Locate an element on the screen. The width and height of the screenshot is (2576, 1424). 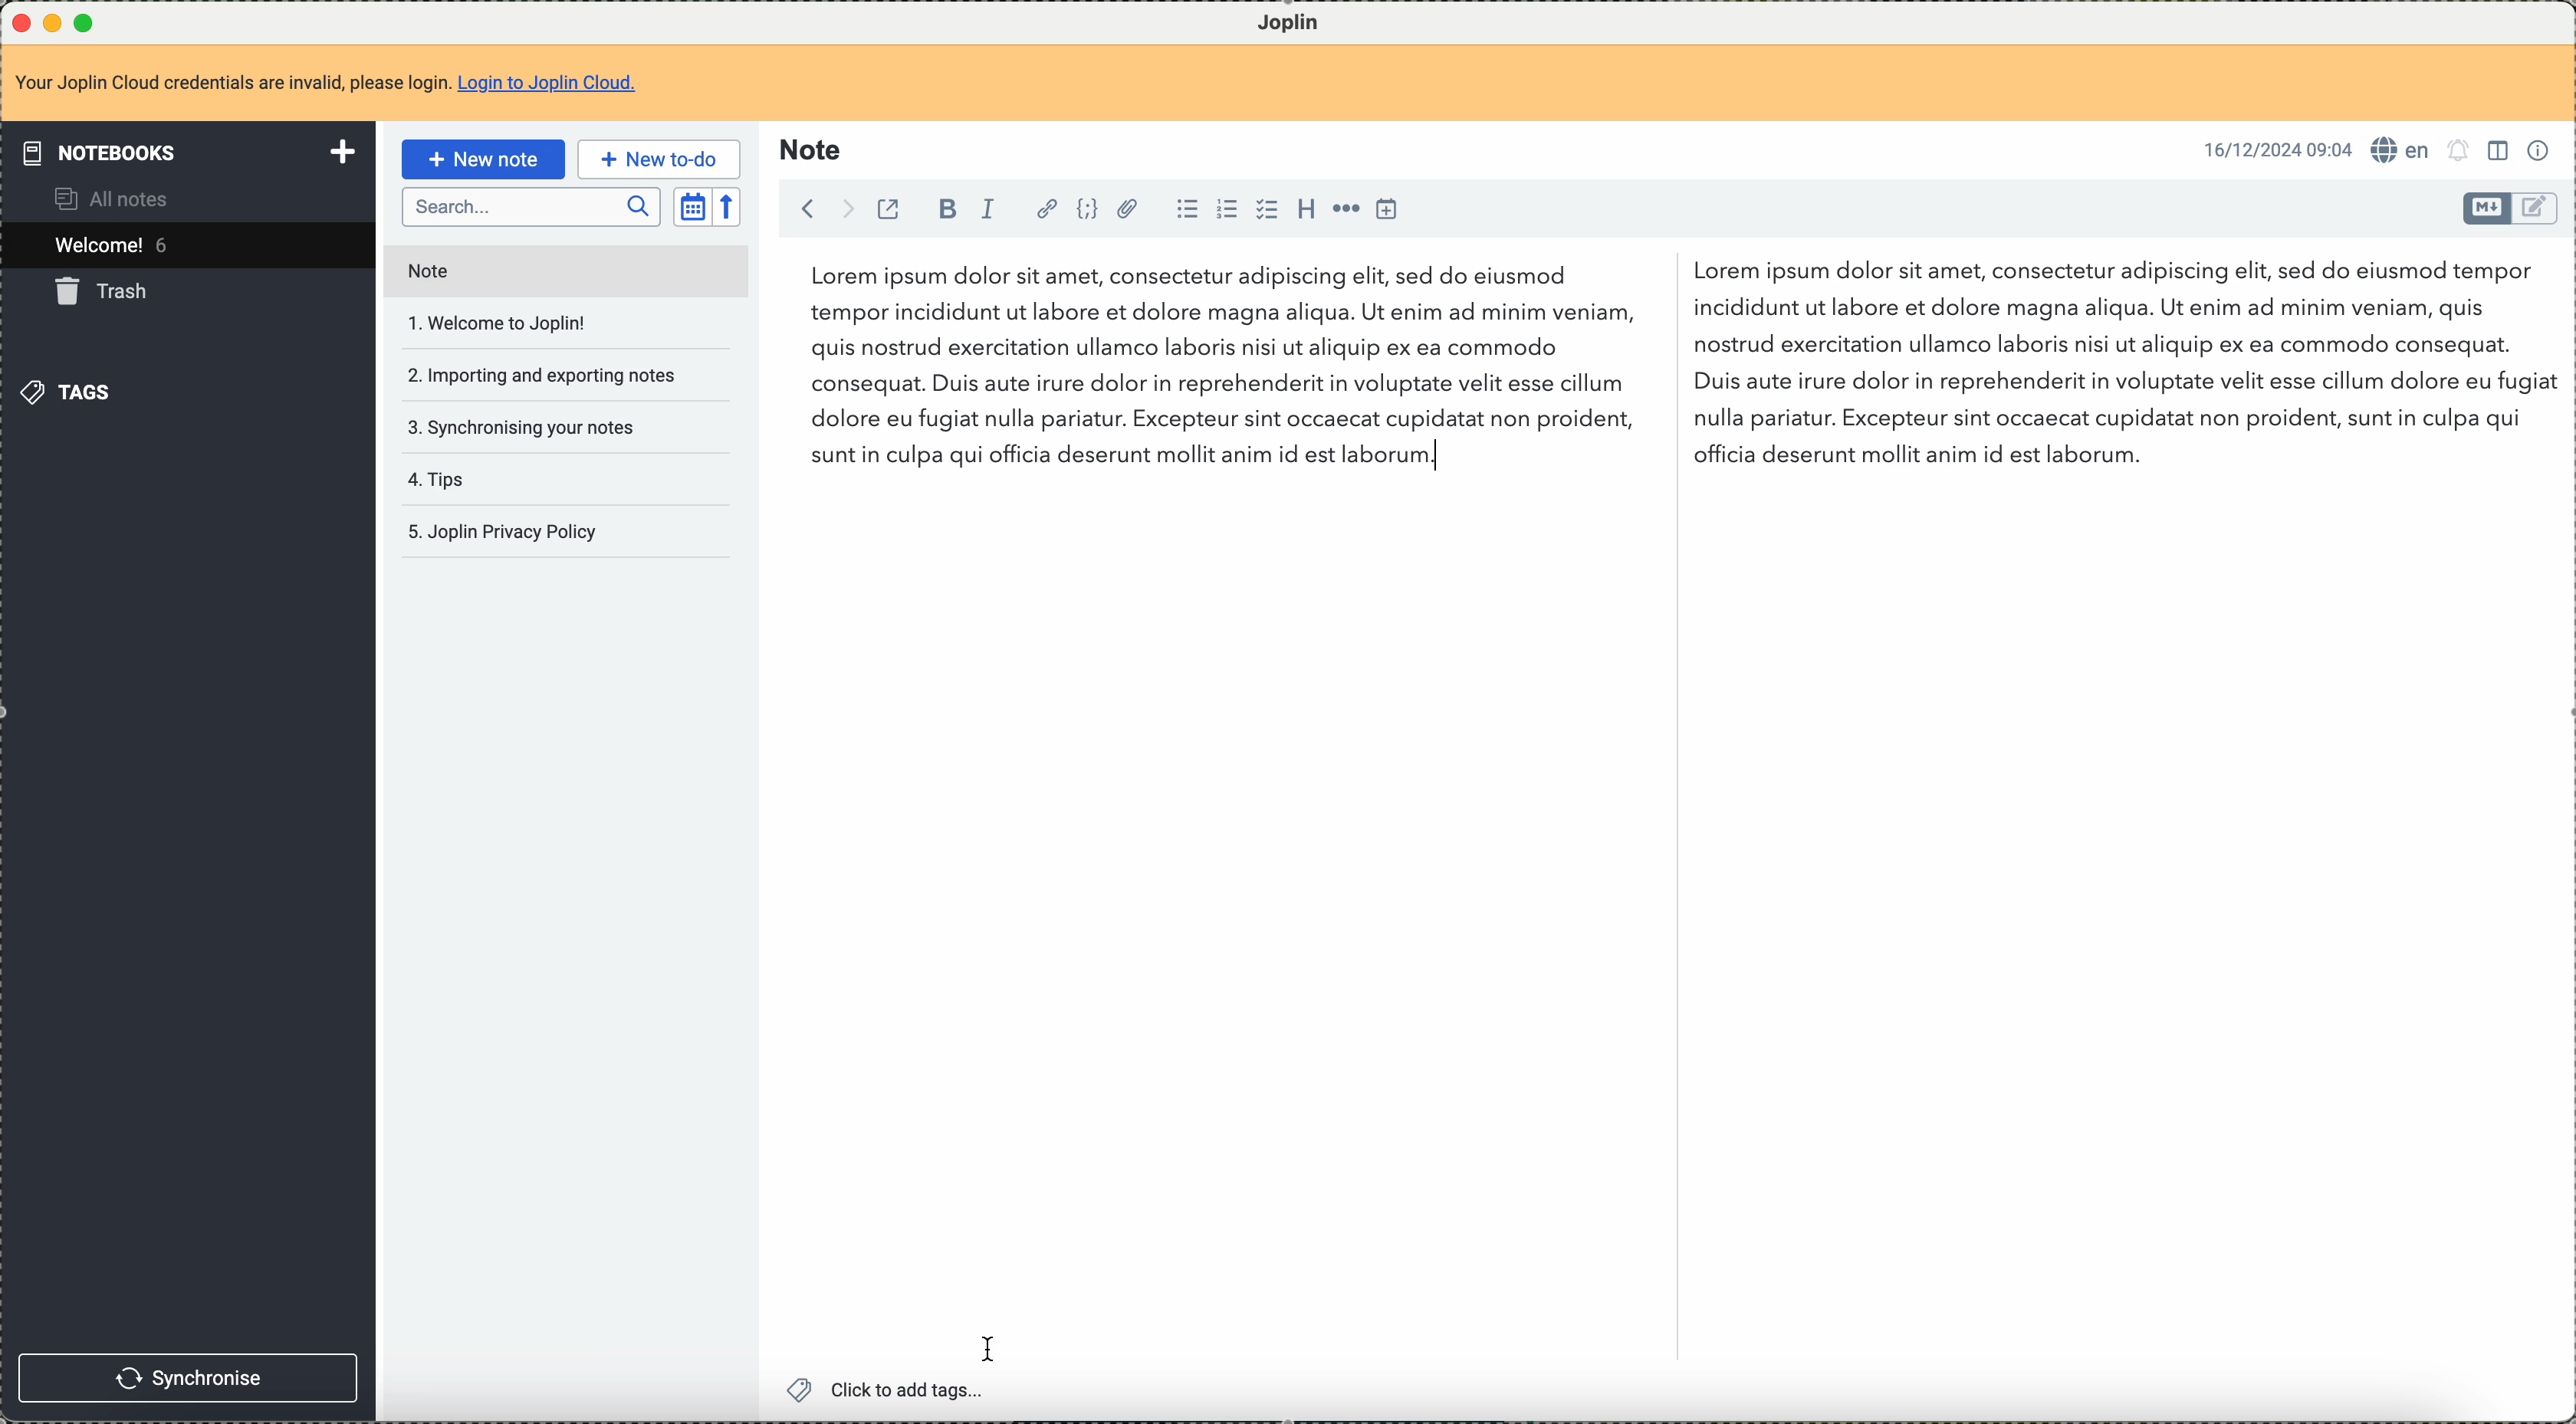
back is located at coordinates (803, 209).